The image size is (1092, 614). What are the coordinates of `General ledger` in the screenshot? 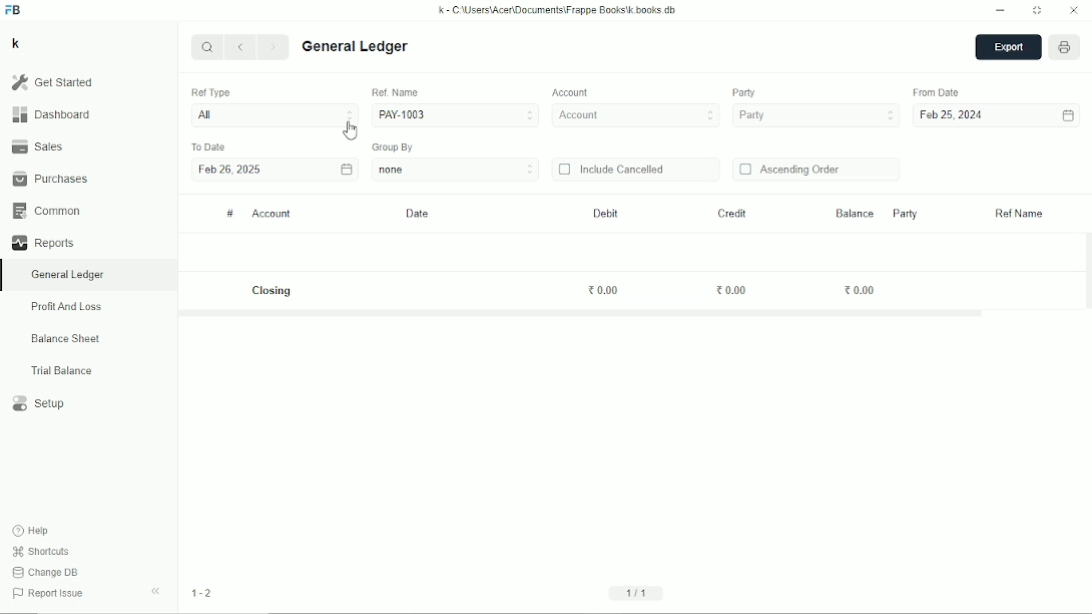 It's located at (68, 275).